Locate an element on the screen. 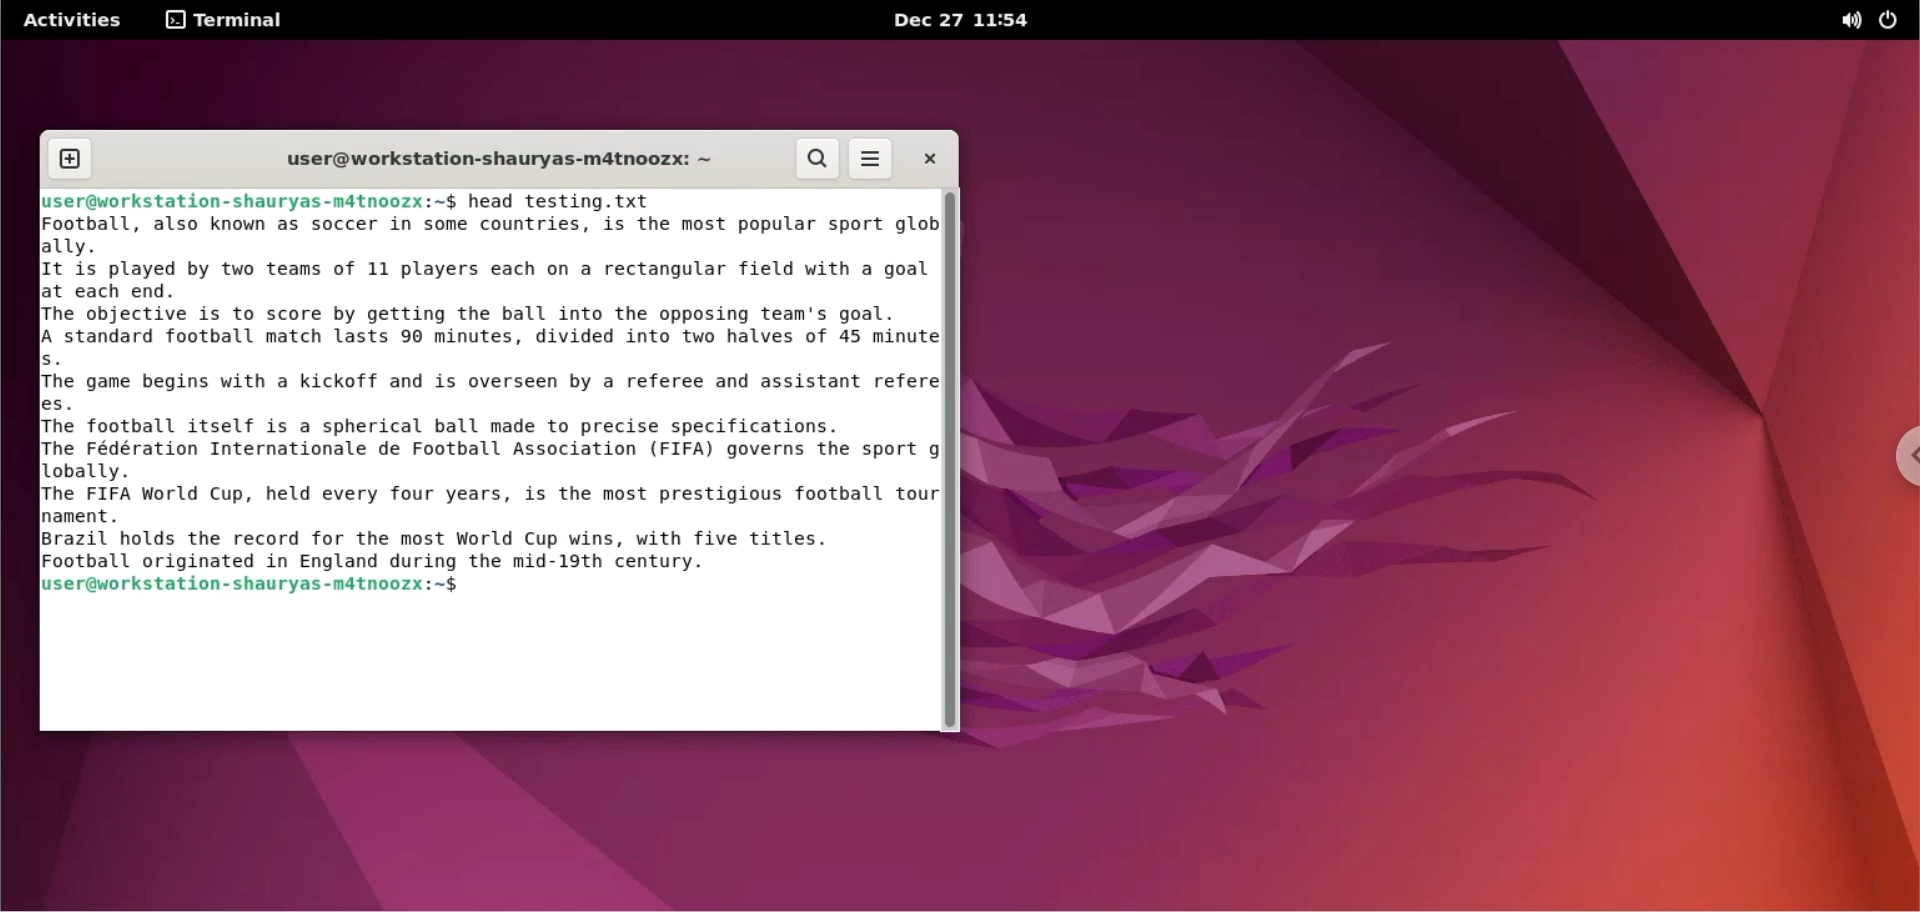  command input is located at coordinates (700, 587).